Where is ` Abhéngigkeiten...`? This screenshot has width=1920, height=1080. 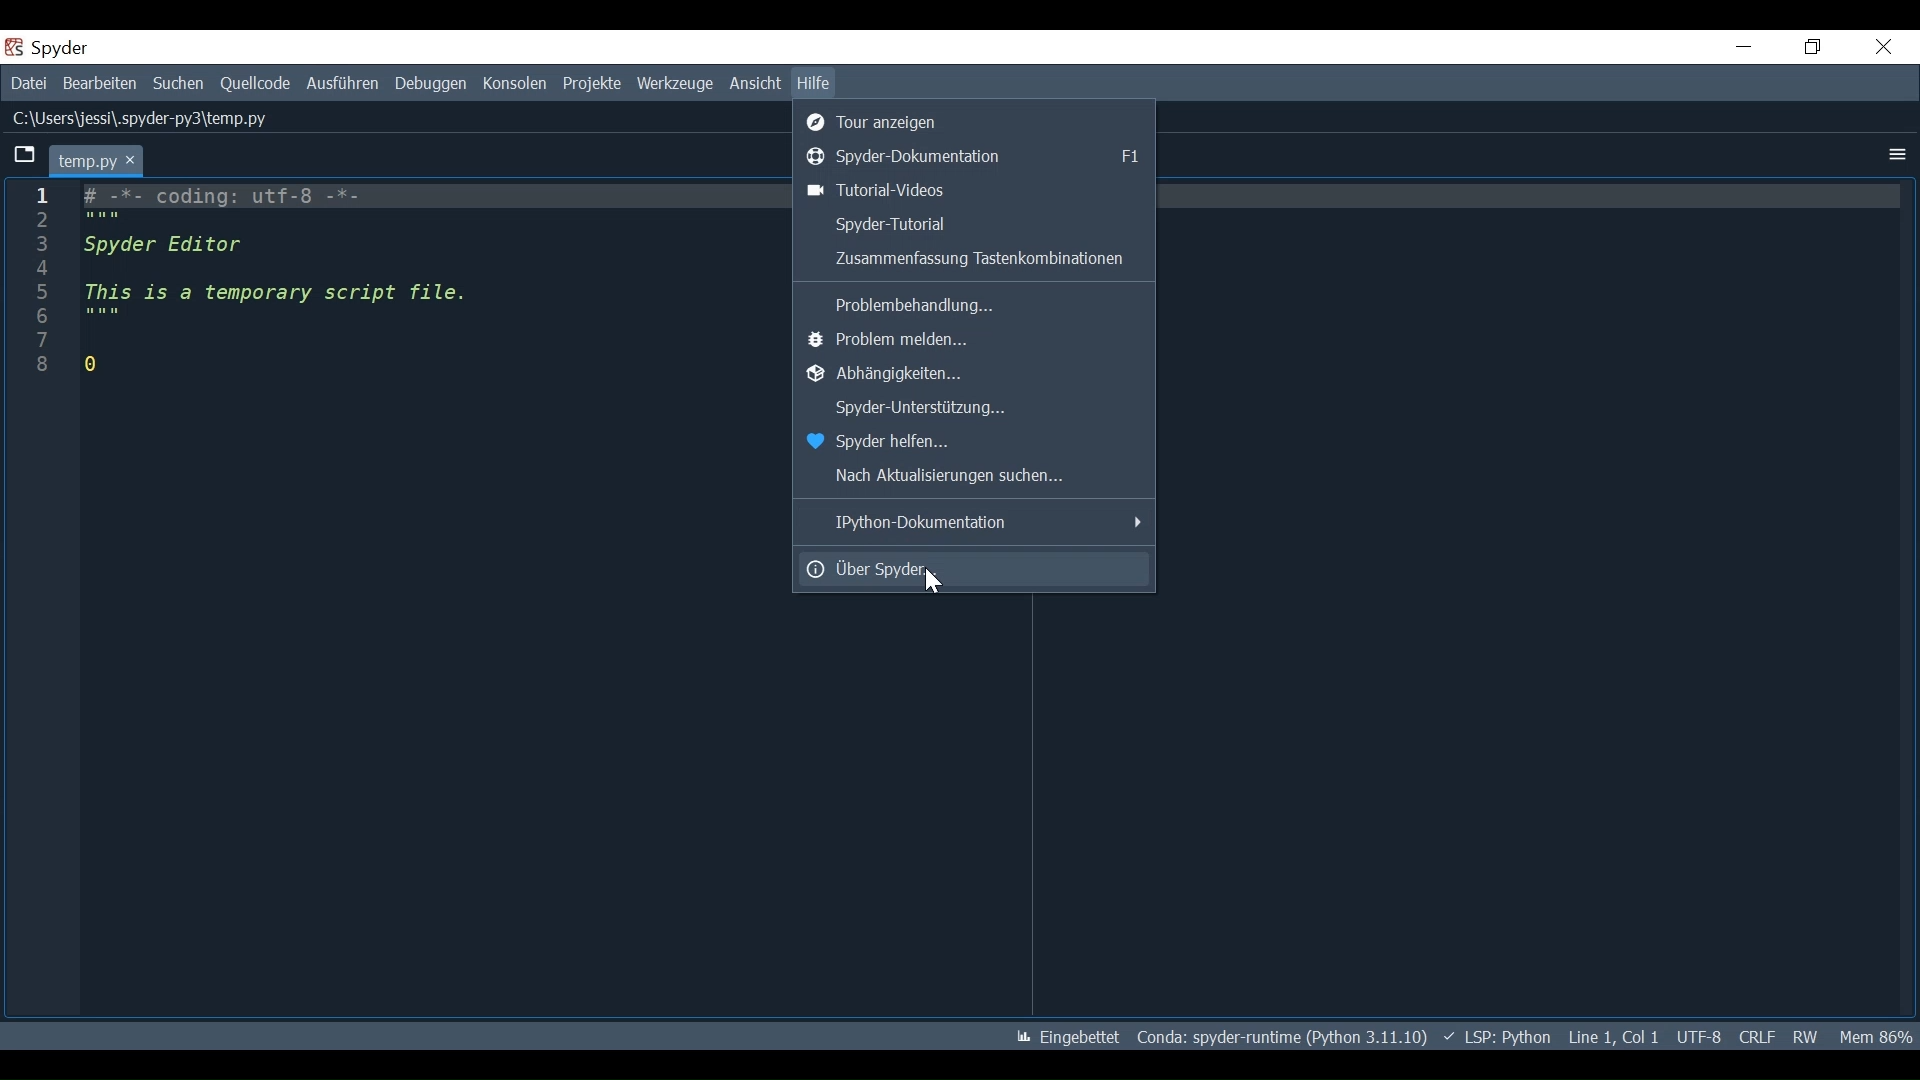  Abhéngigkeiten... is located at coordinates (941, 377).